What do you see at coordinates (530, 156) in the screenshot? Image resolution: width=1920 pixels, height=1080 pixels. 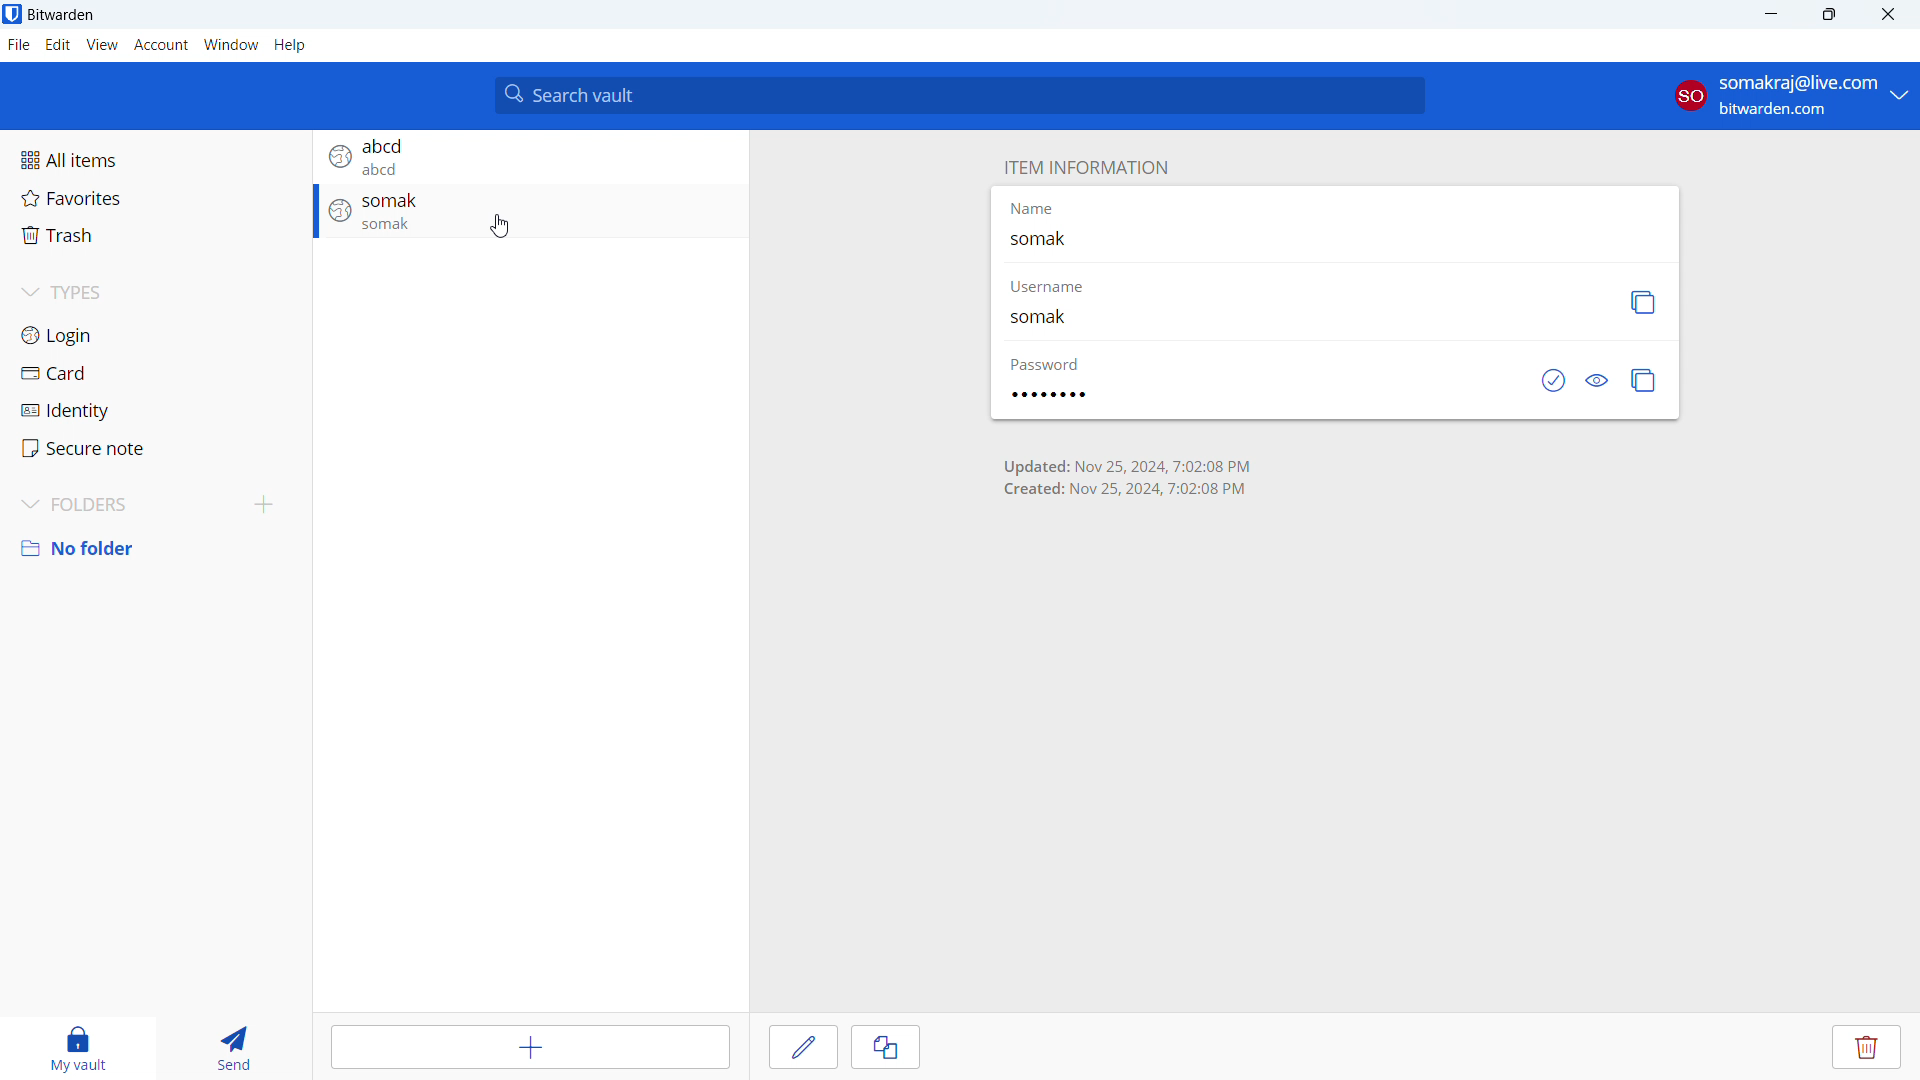 I see `login entry with name abcd` at bounding box center [530, 156].